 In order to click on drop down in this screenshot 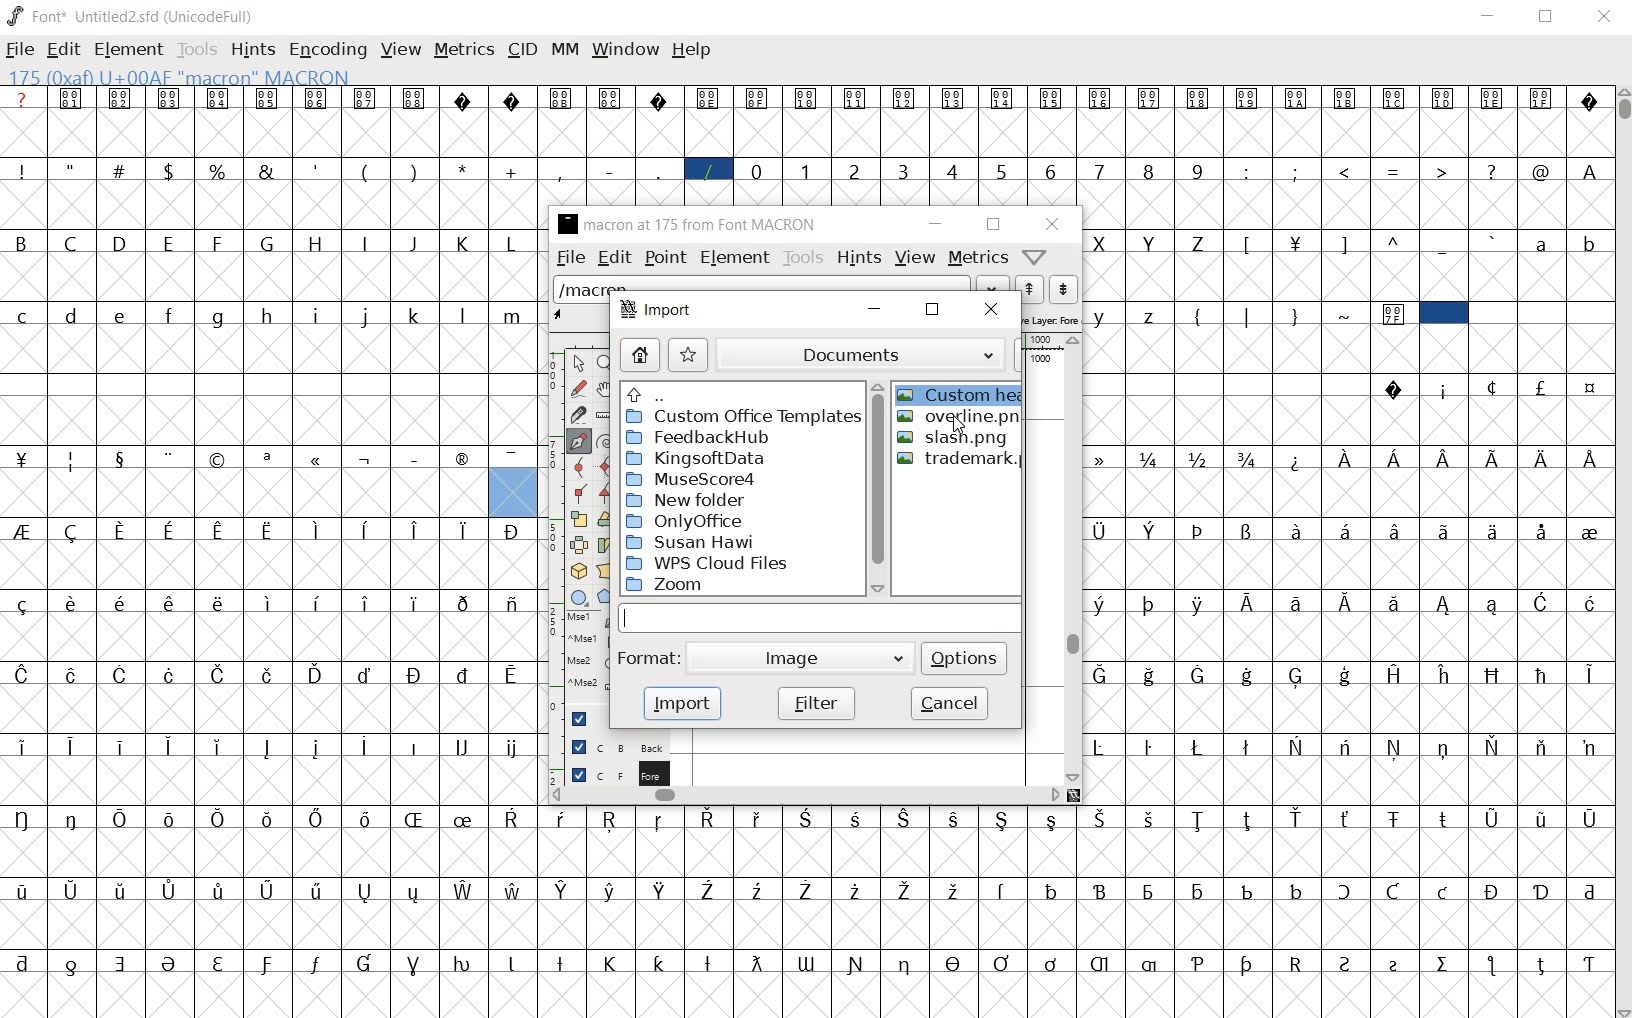, I will do `click(989, 282)`.